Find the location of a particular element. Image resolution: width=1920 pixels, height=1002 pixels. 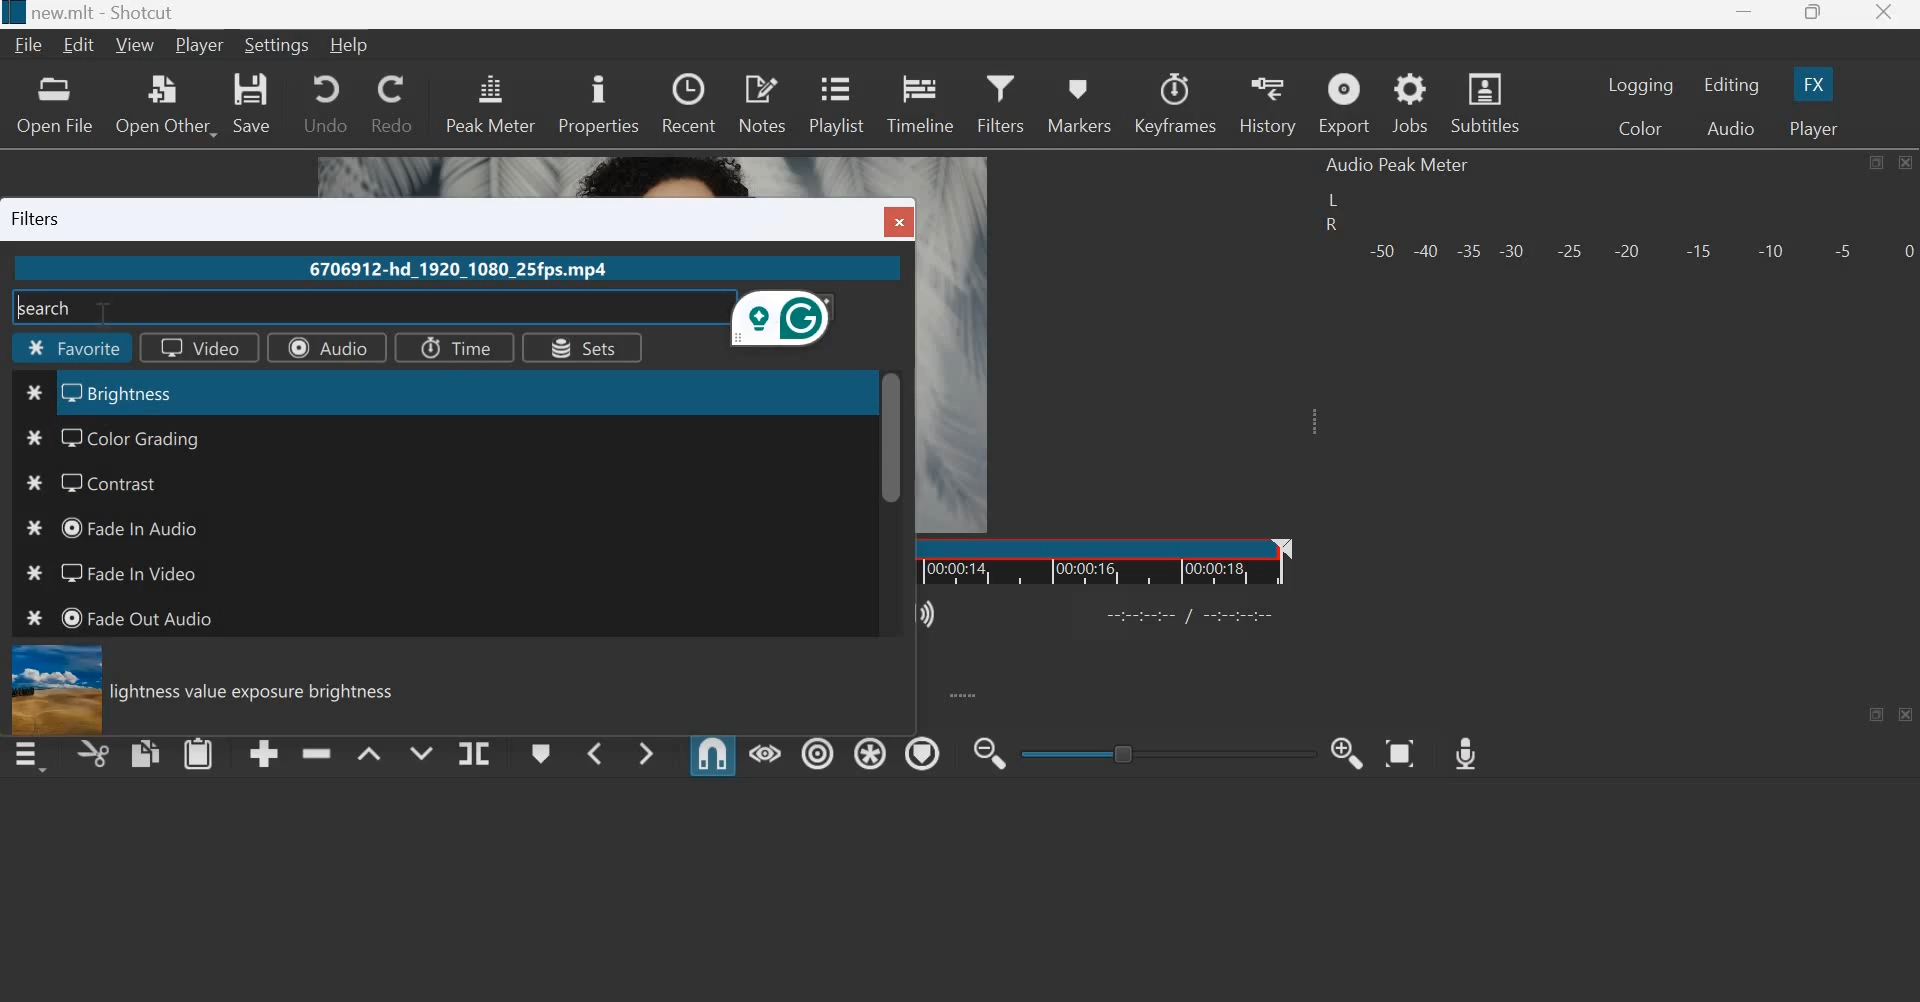

maximize is located at coordinates (1875, 163).